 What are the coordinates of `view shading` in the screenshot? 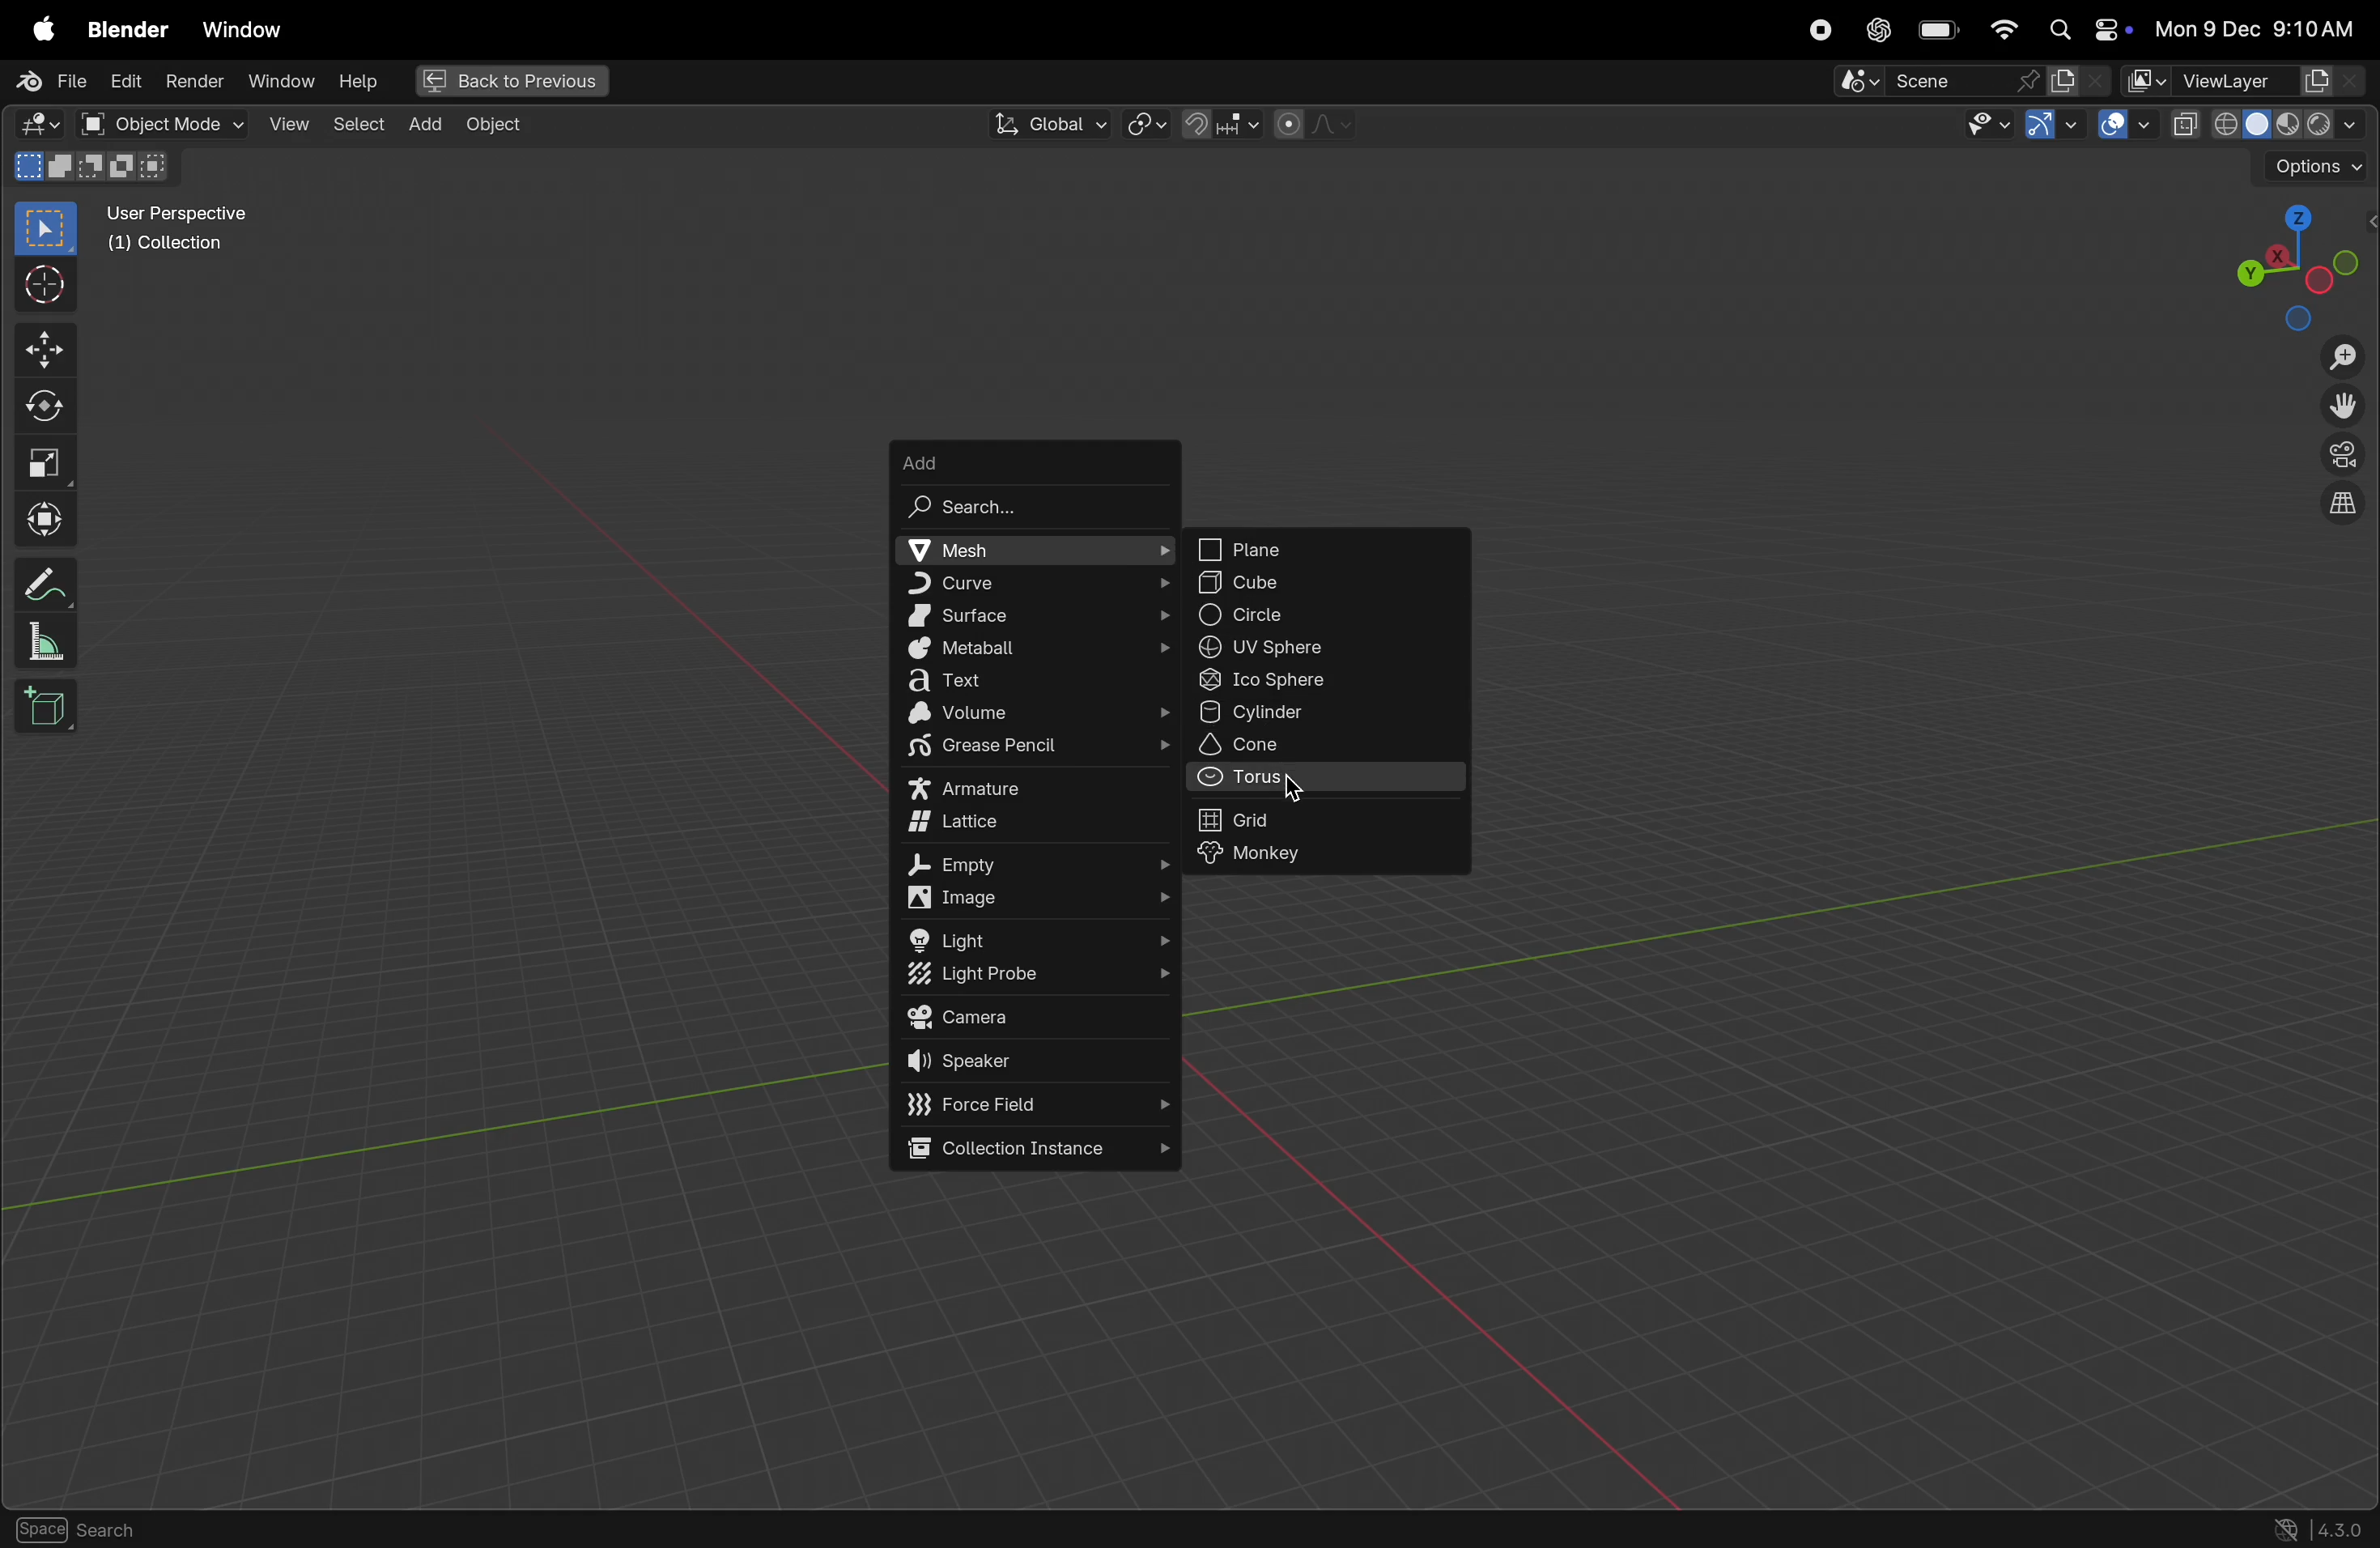 It's located at (2295, 122).